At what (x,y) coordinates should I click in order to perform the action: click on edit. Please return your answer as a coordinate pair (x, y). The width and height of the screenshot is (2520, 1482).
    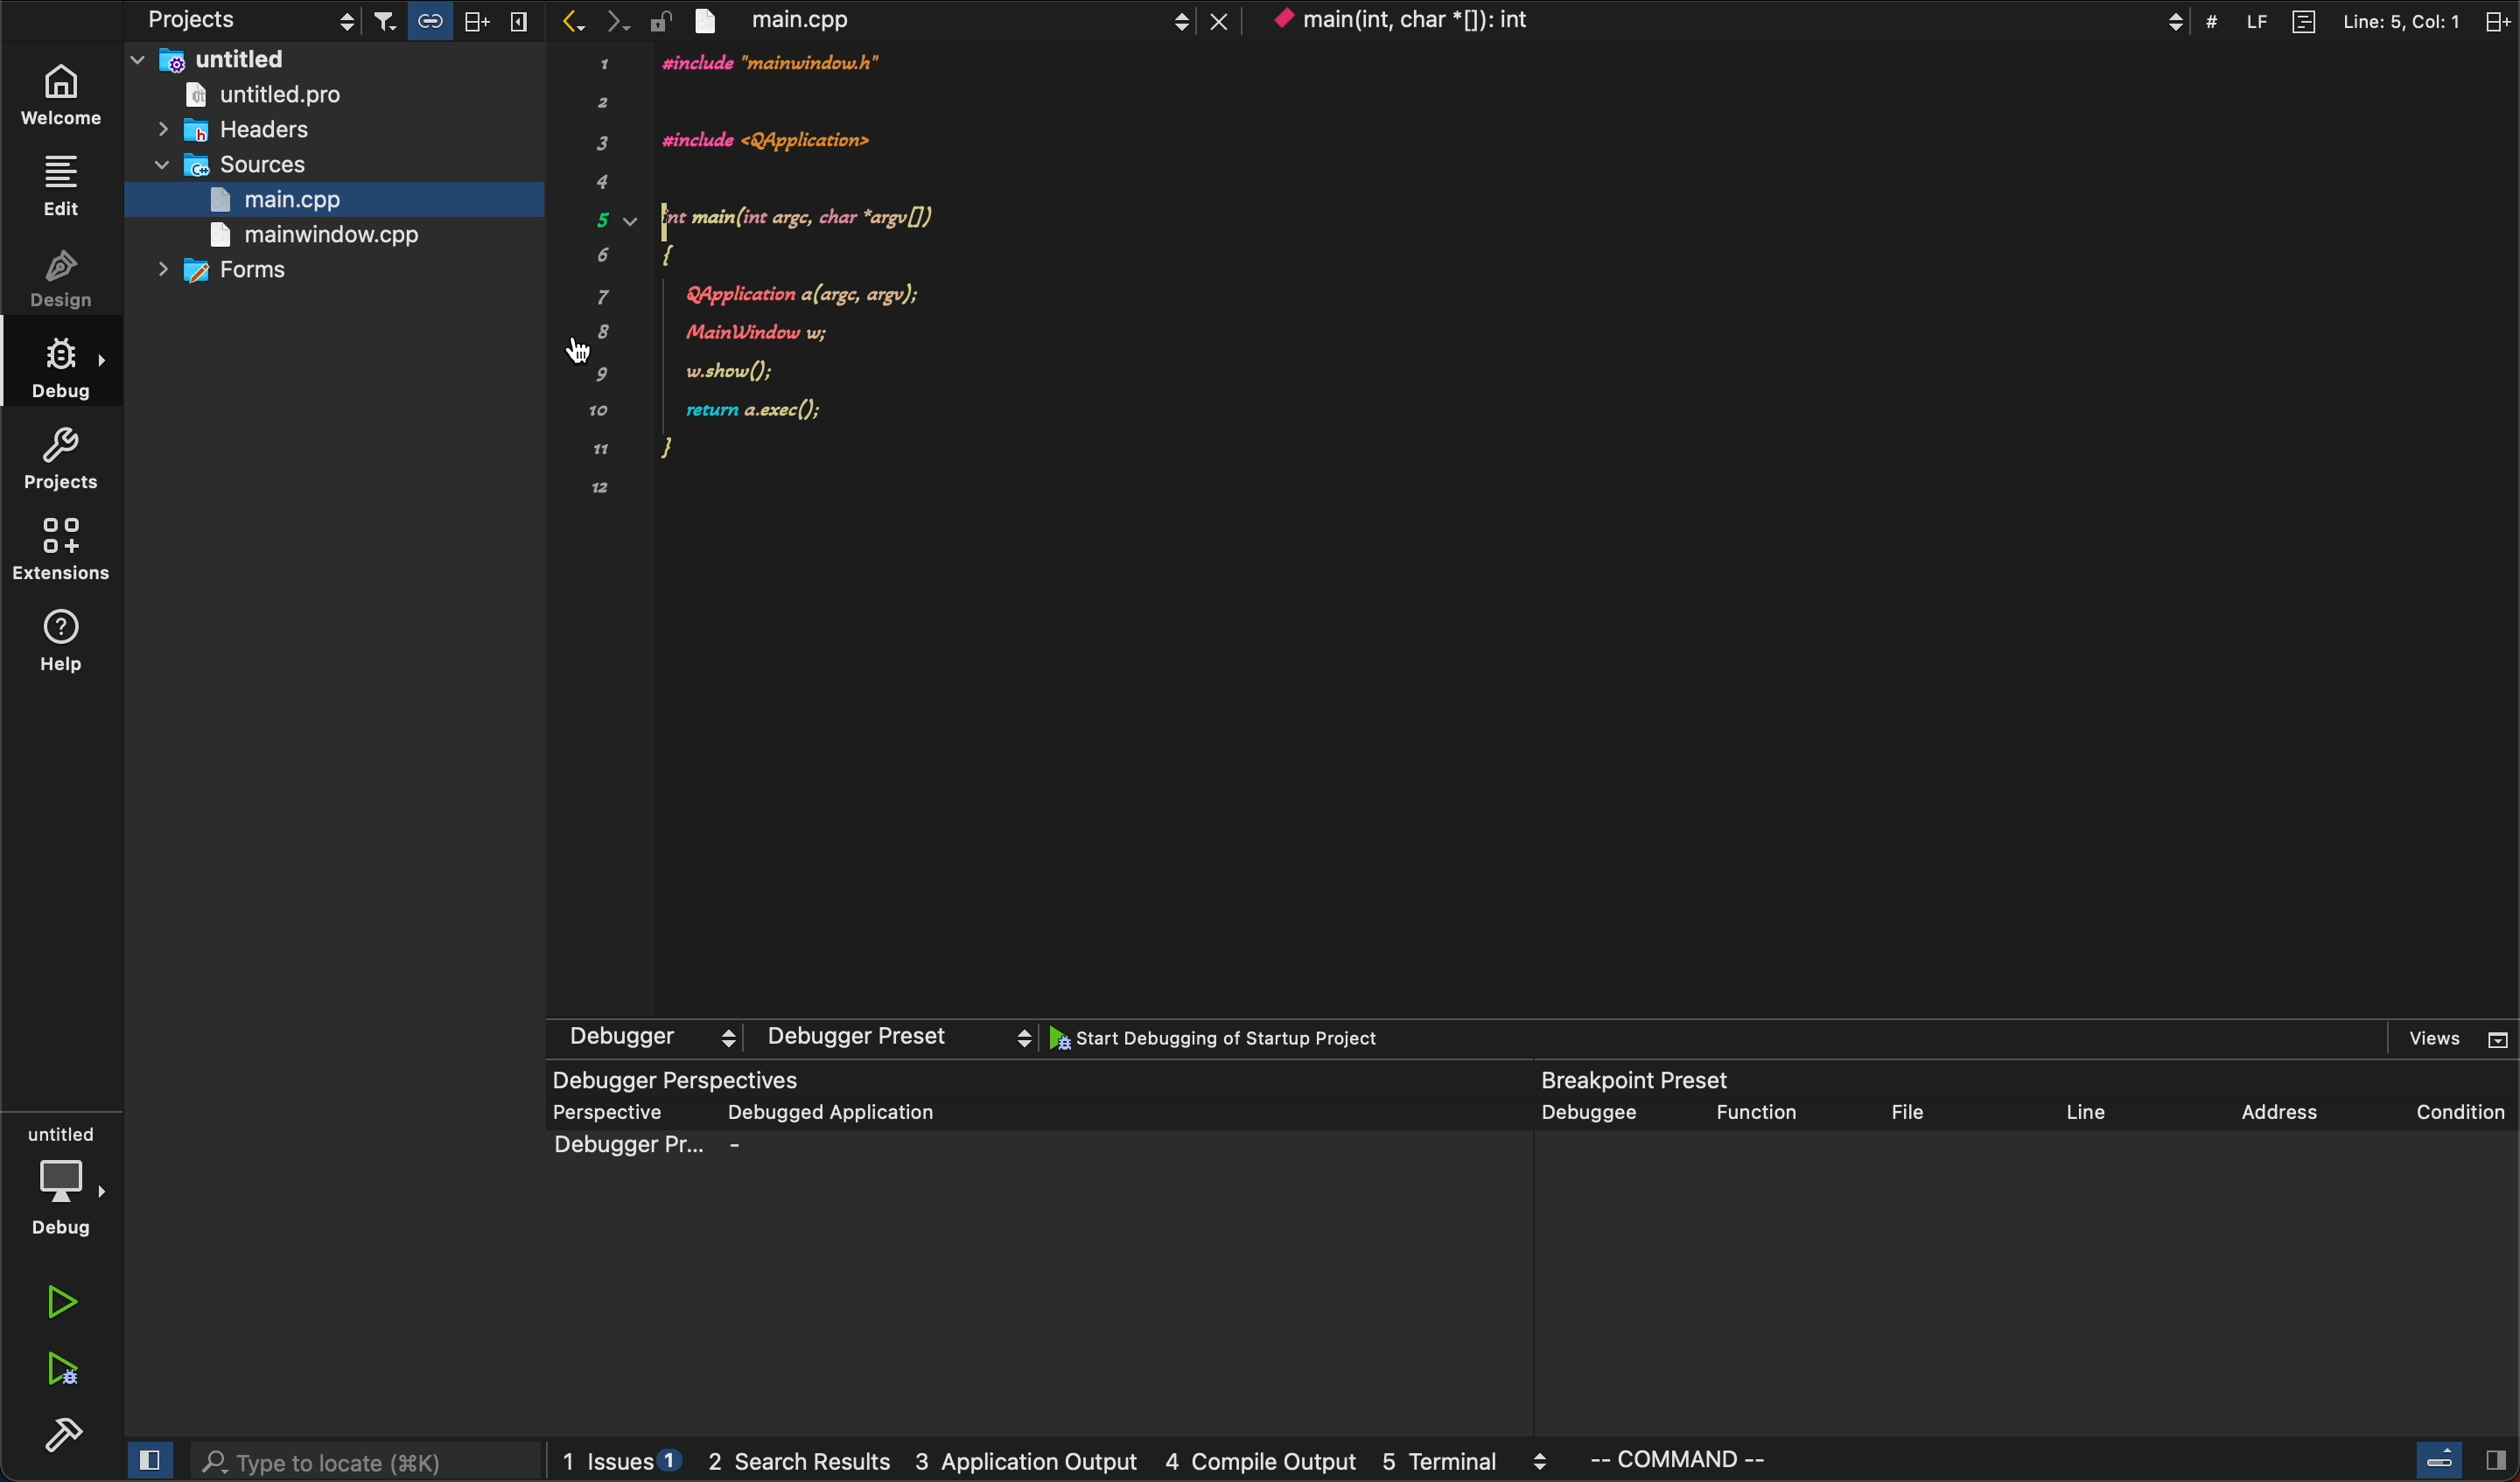
    Looking at the image, I should click on (62, 186).